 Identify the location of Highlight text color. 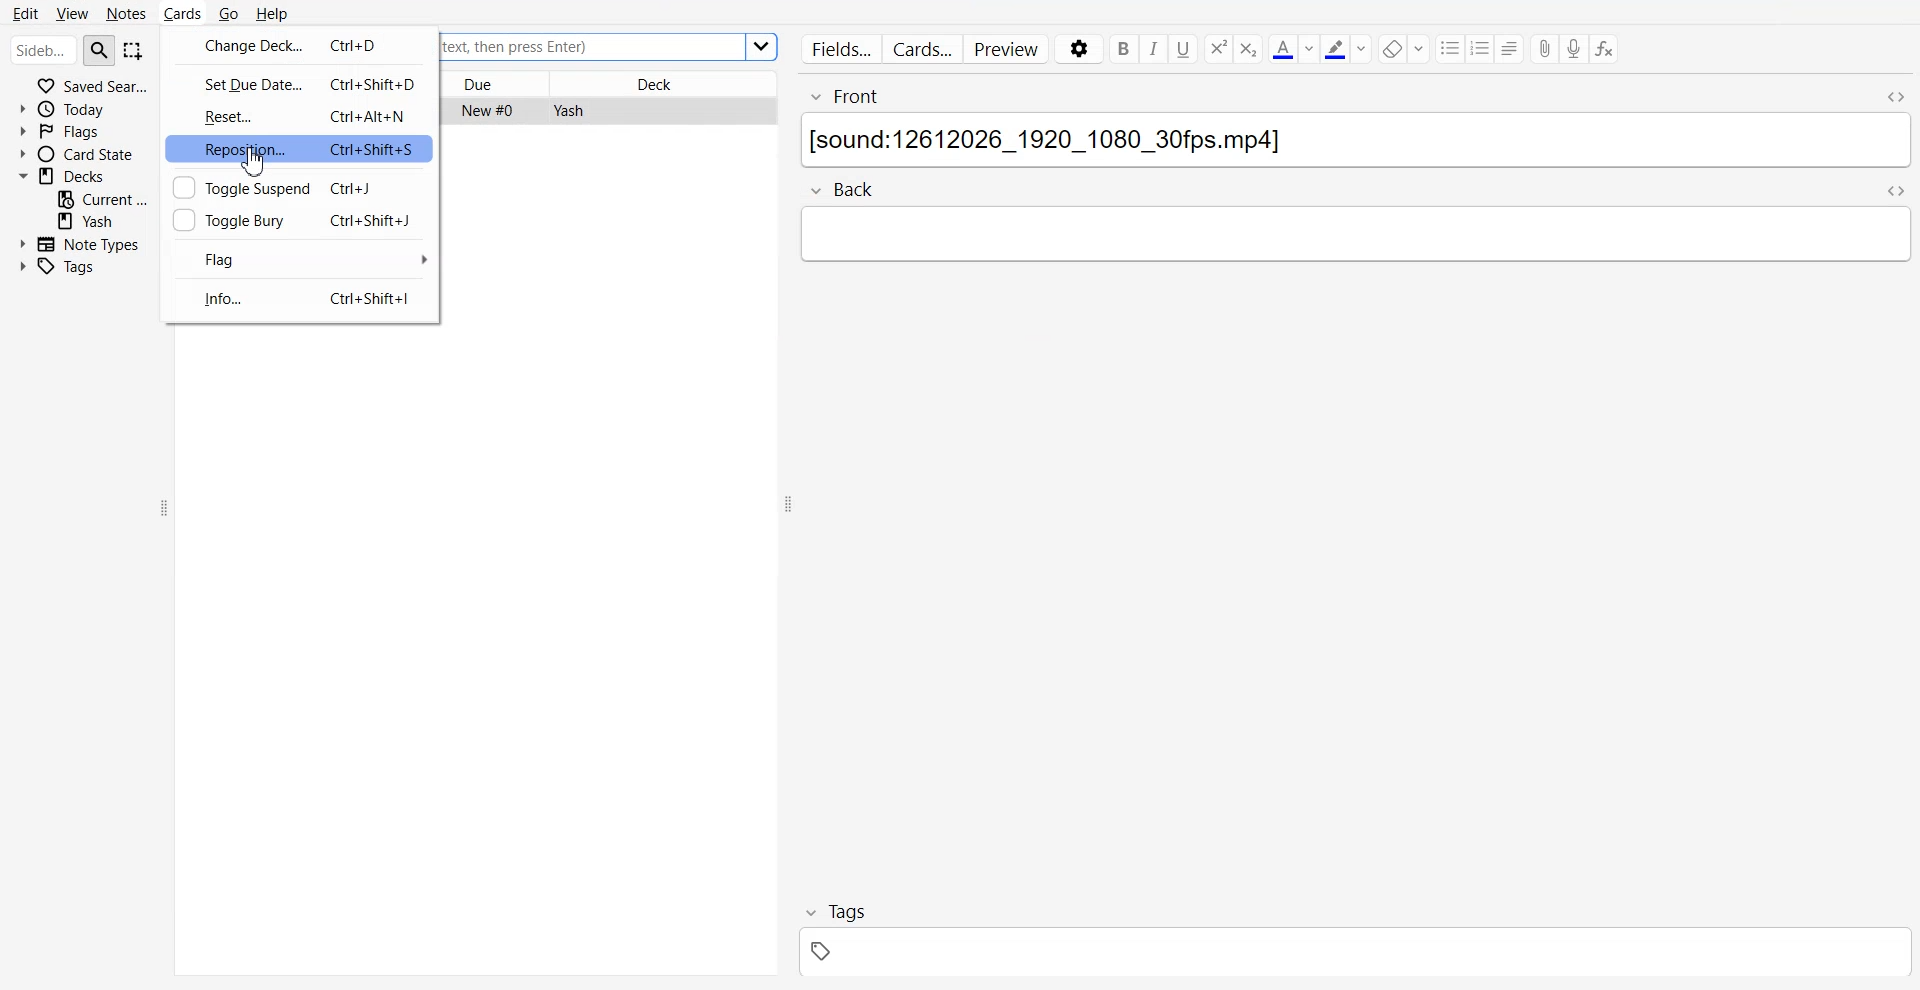
(1347, 48).